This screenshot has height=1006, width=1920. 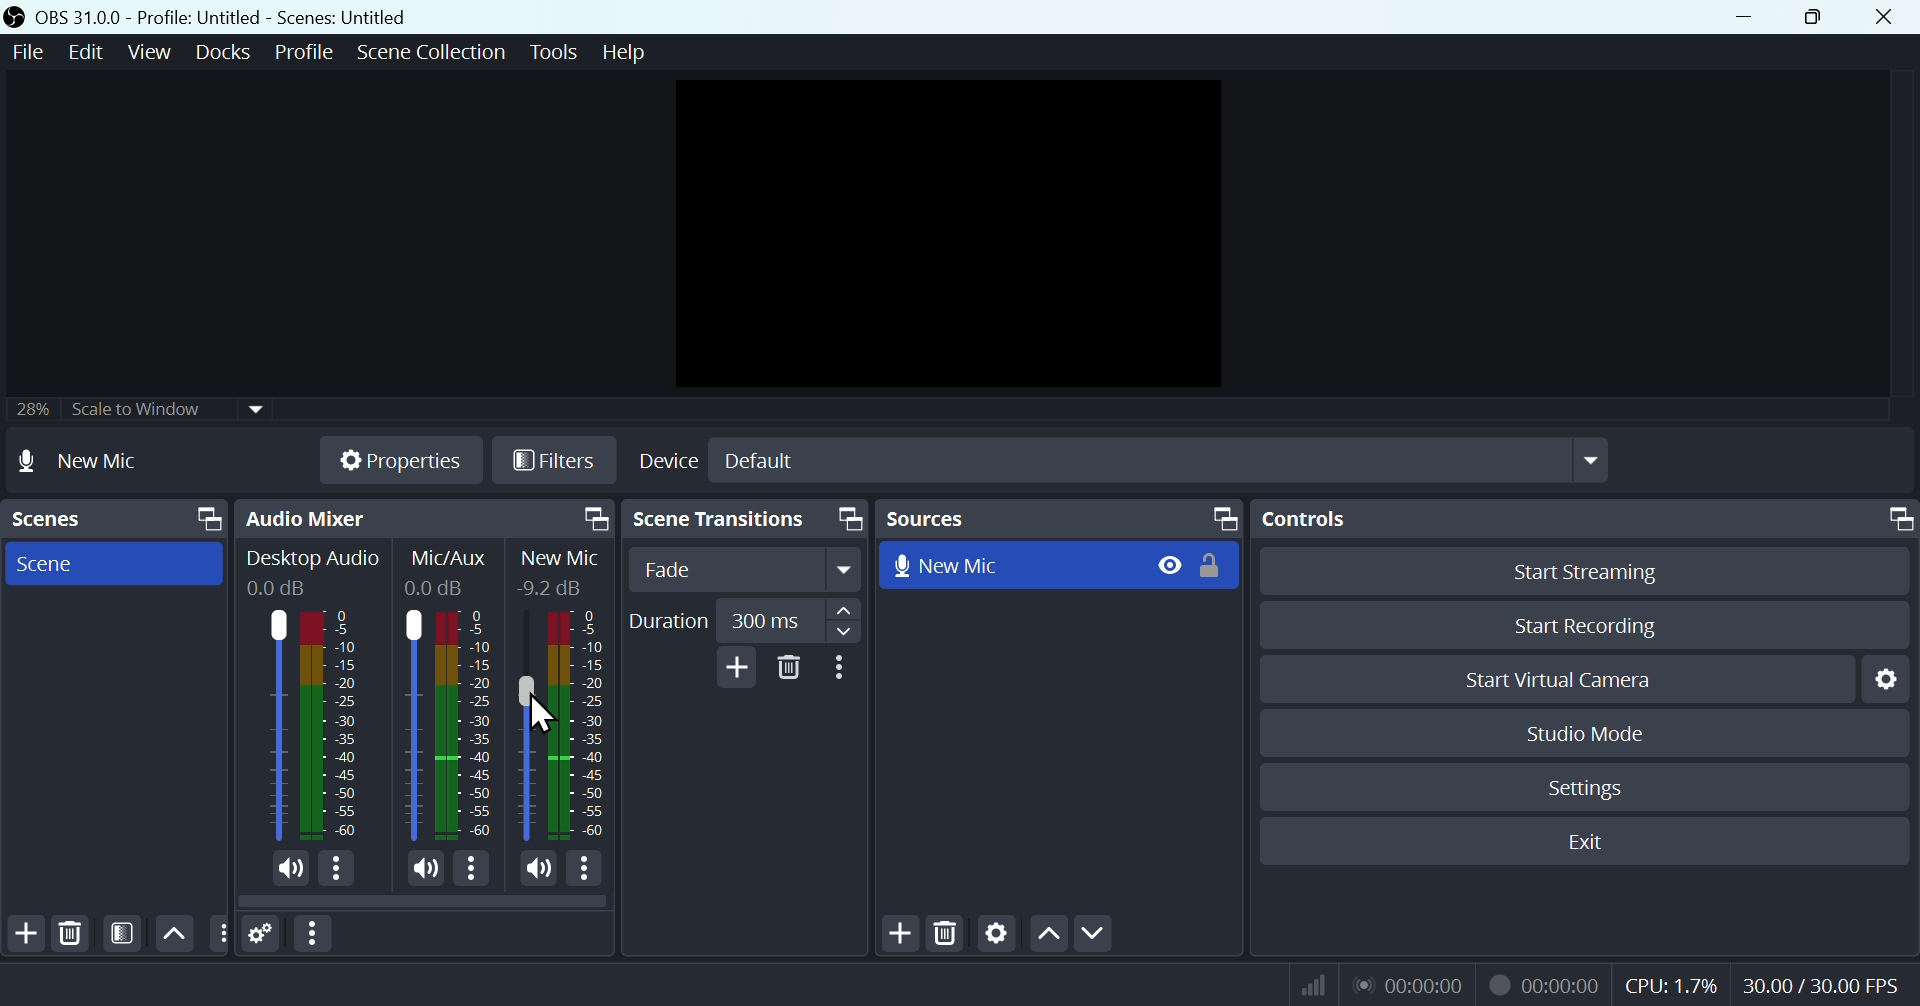 I want to click on Tools, so click(x=557, y=52).